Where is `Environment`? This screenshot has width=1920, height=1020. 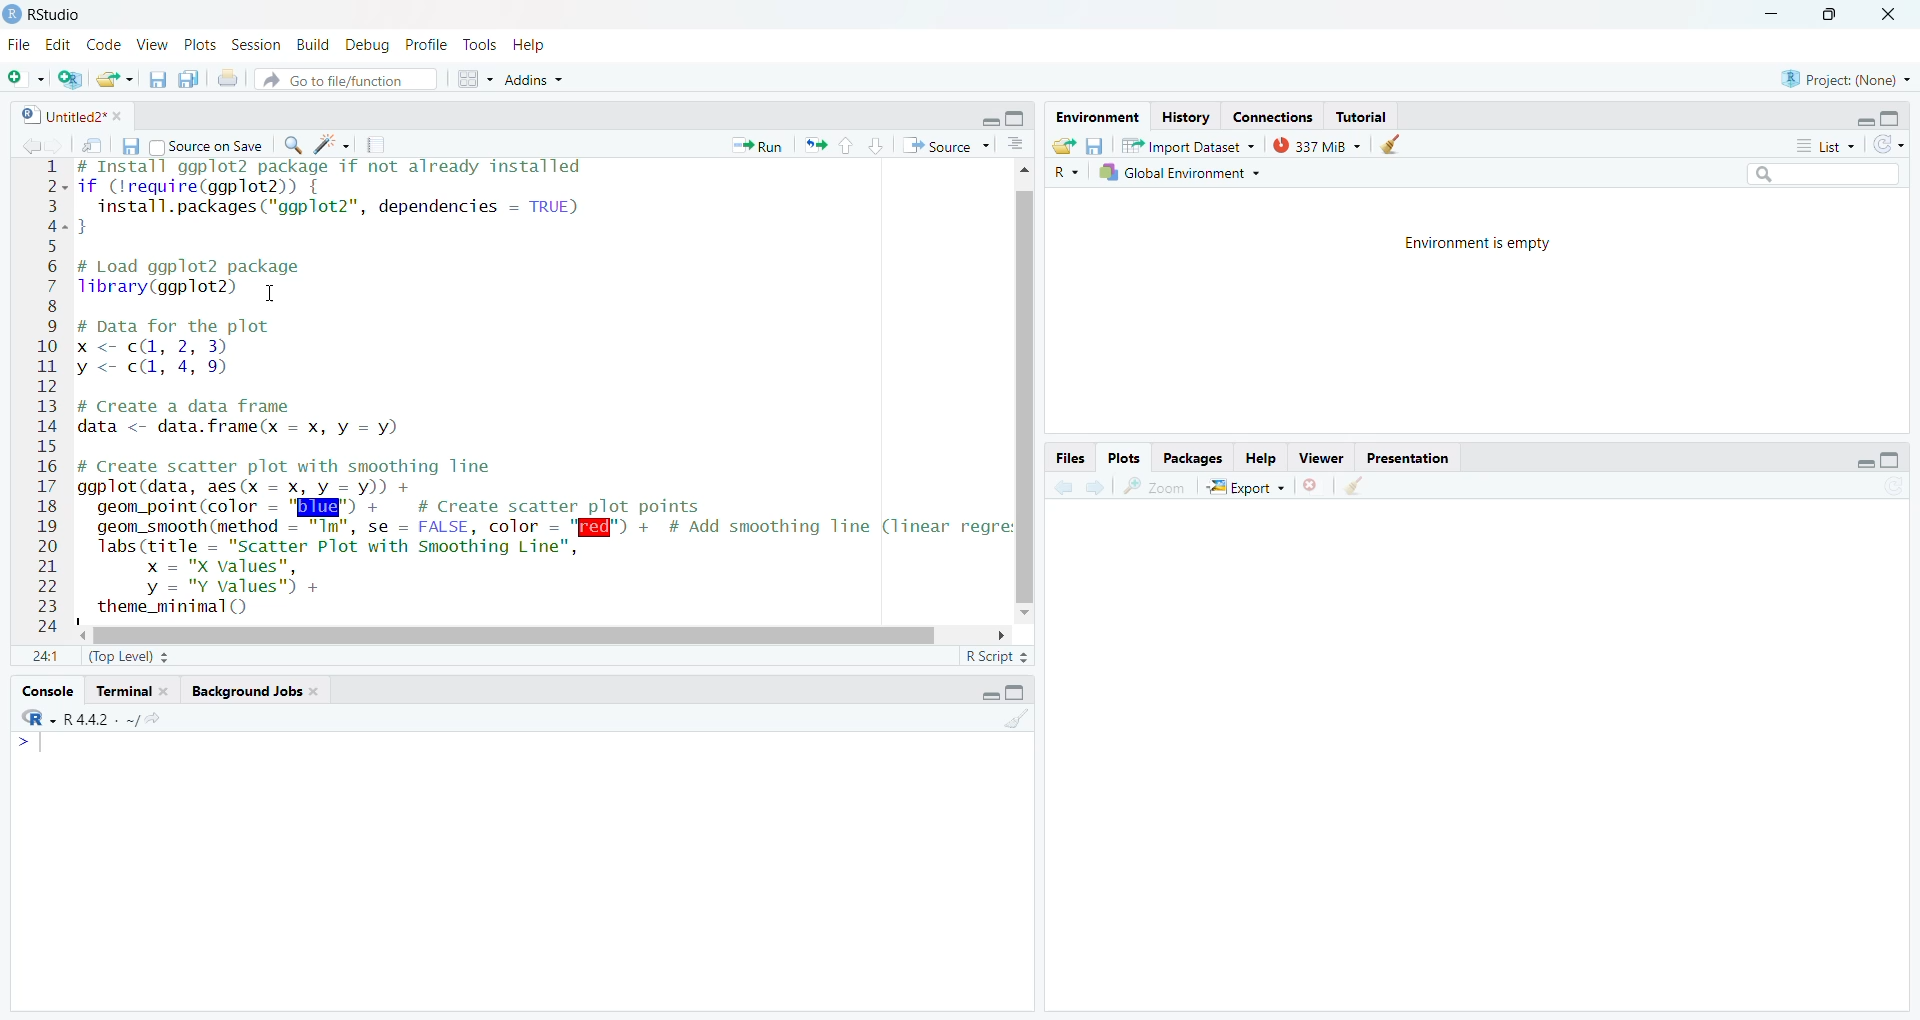
Environment is located at coordinates (1093, 117).